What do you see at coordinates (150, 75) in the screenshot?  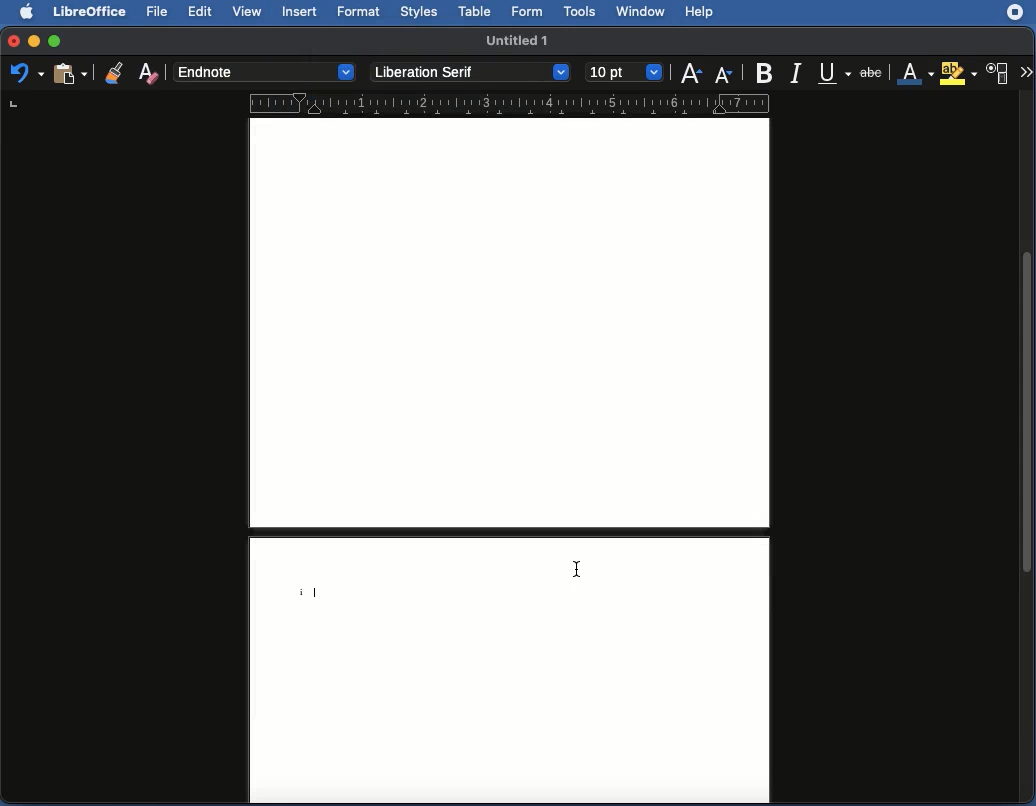 I see `Clear direct formatting ` at bounding box center [150, 75].